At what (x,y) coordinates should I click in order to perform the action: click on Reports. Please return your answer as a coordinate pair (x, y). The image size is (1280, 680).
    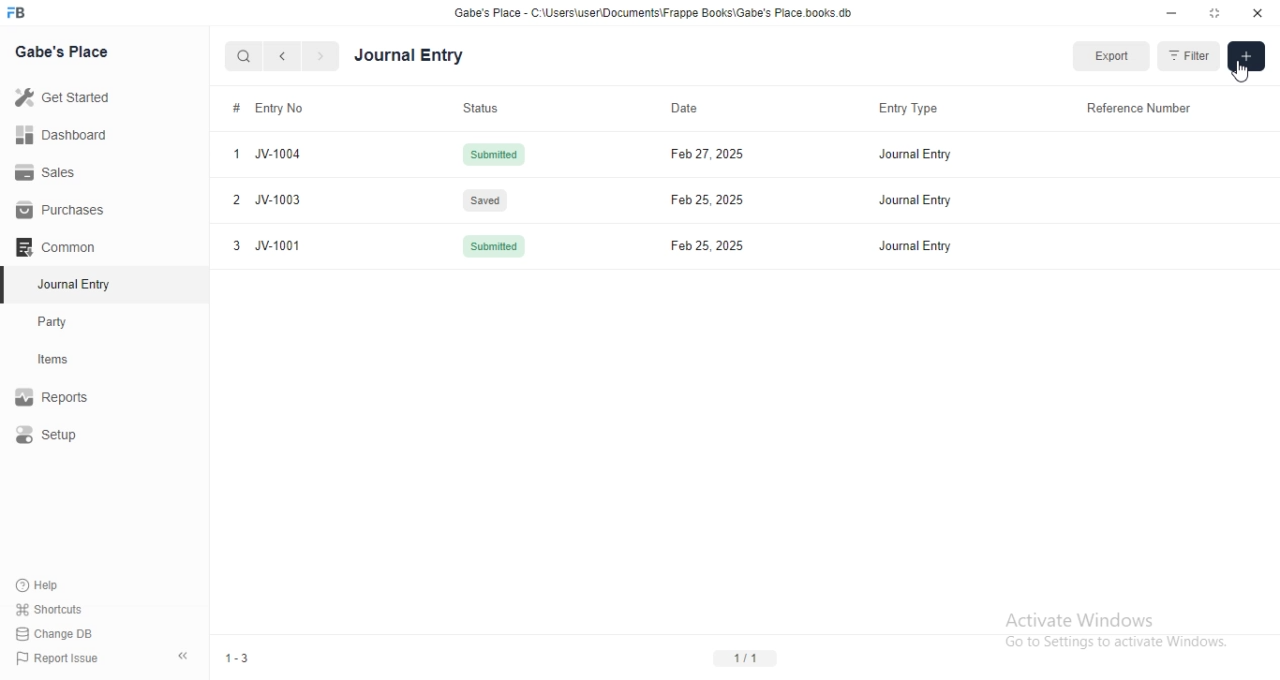
    Looking at the image, I should click on (65, 399).